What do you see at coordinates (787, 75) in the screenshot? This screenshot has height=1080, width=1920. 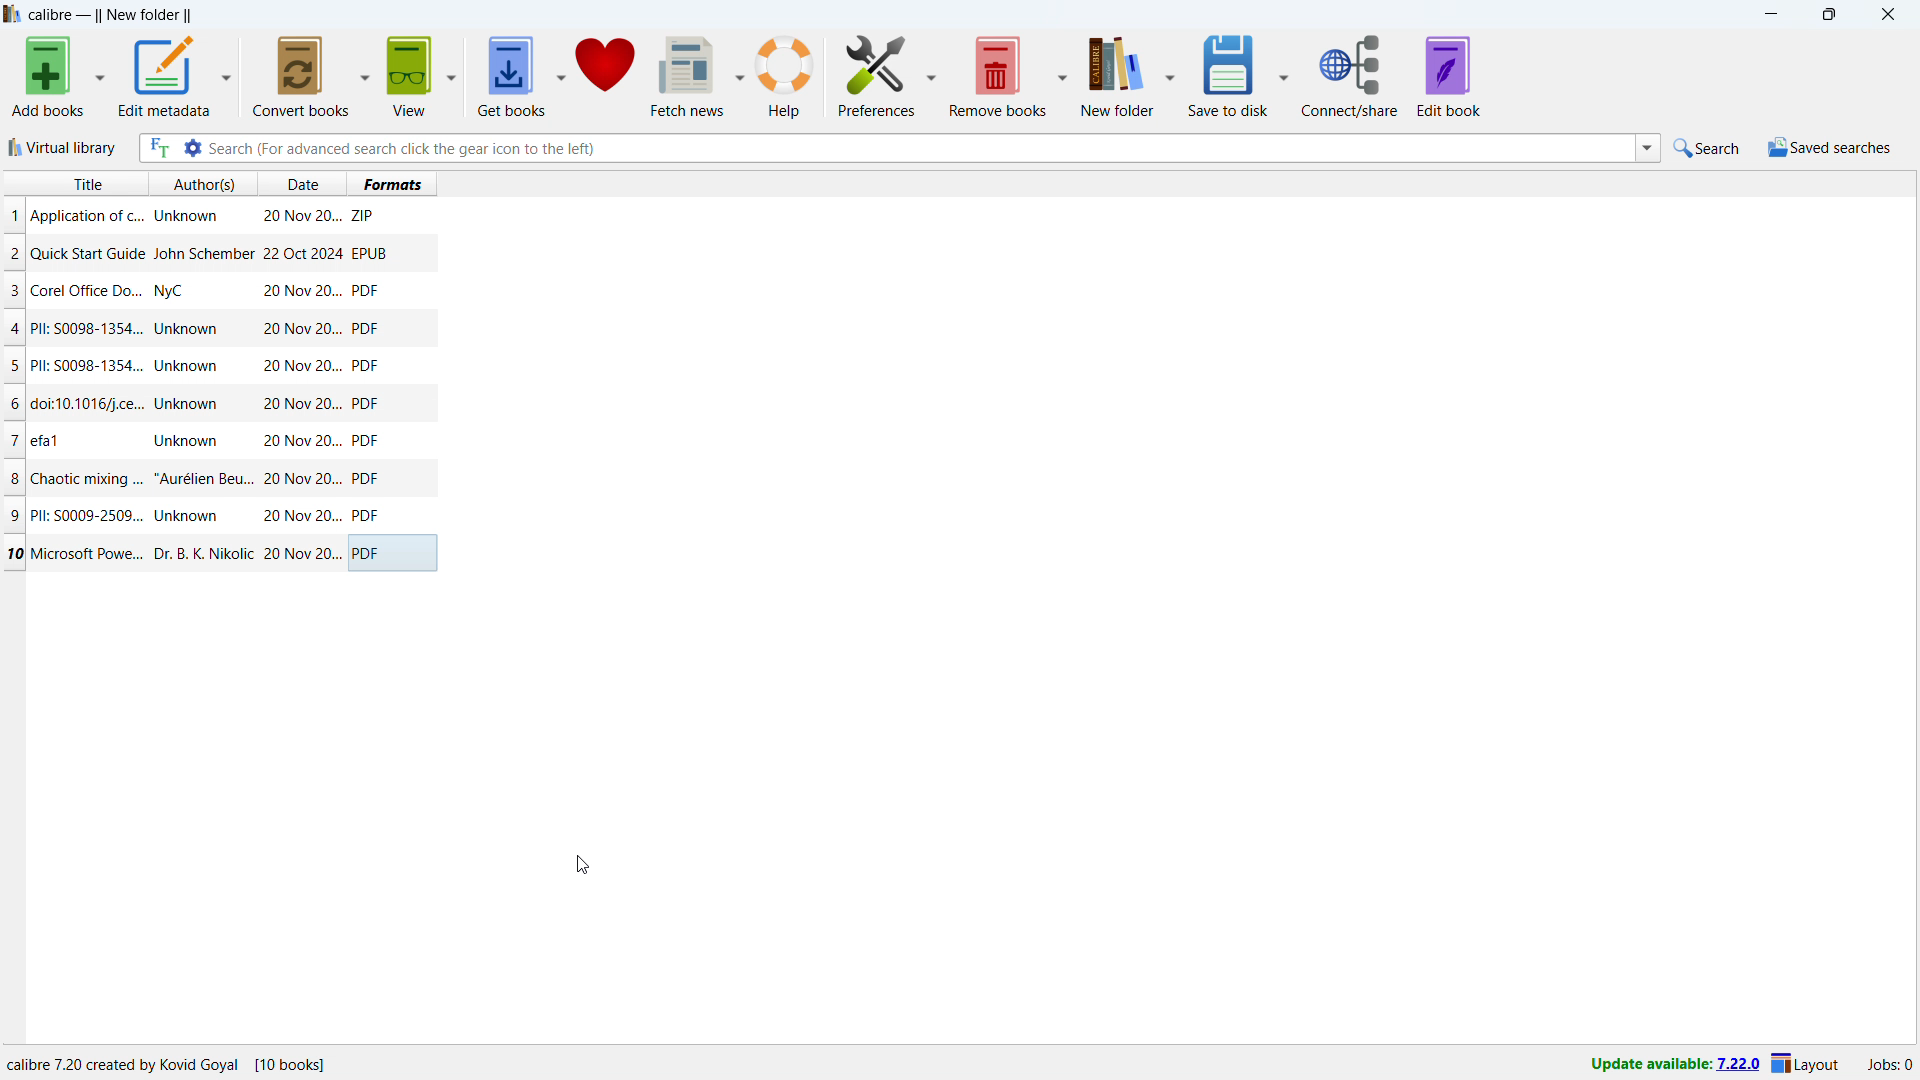 I see `help` at bounding box center [787, 75].